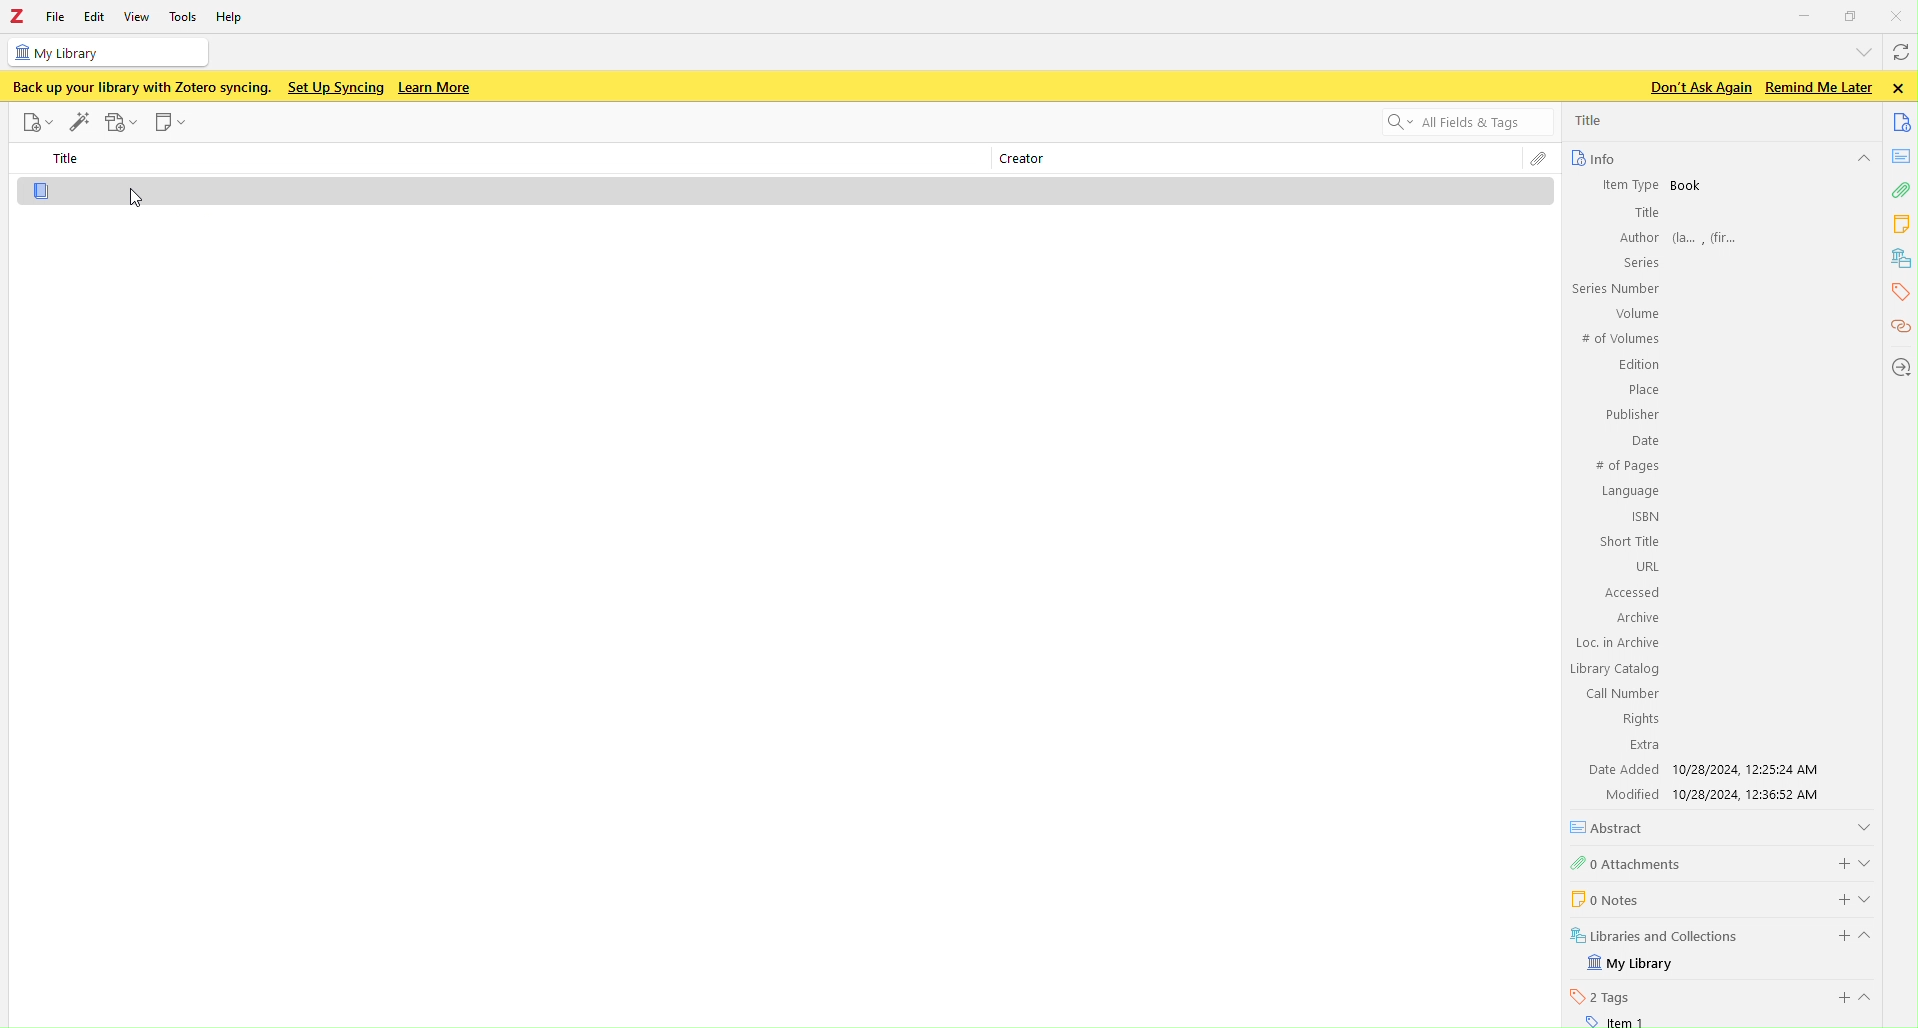 Image resolution: width=1918 pixels, height=1028 pixels. I want to click on FIle, so click(56, 17).